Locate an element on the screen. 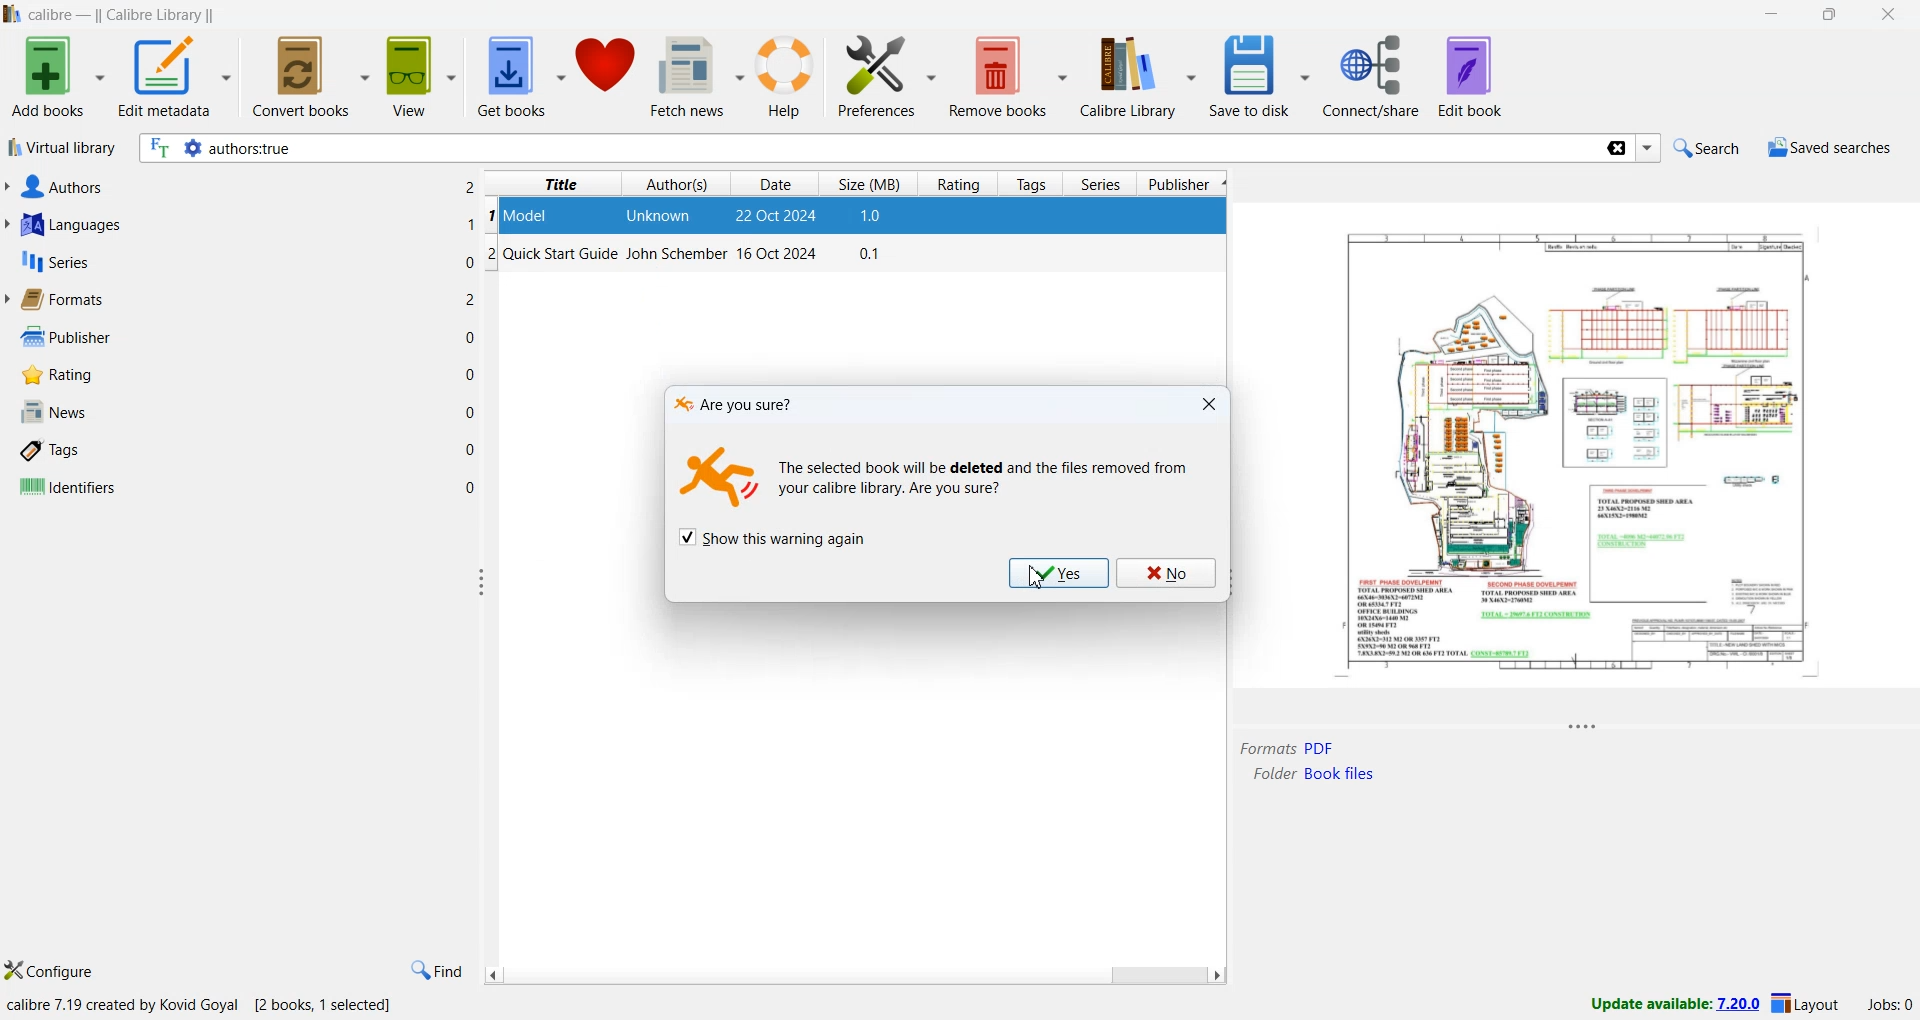 This screenshot has width=1920, height=1020. customize width is located at coordinates (483, 582).